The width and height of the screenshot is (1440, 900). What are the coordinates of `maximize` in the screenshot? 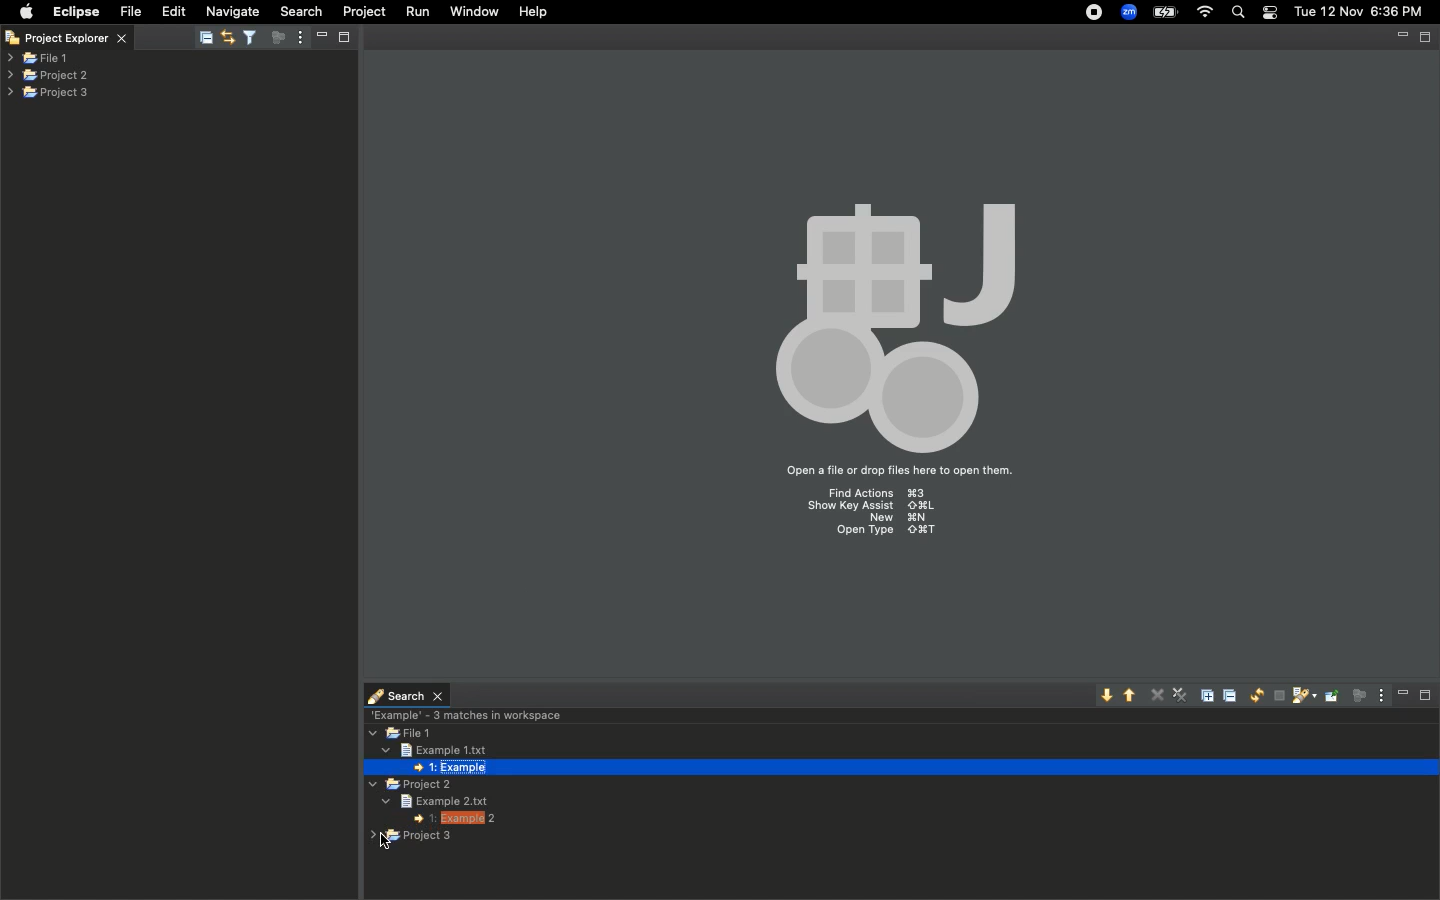 It's located at (346, 36).